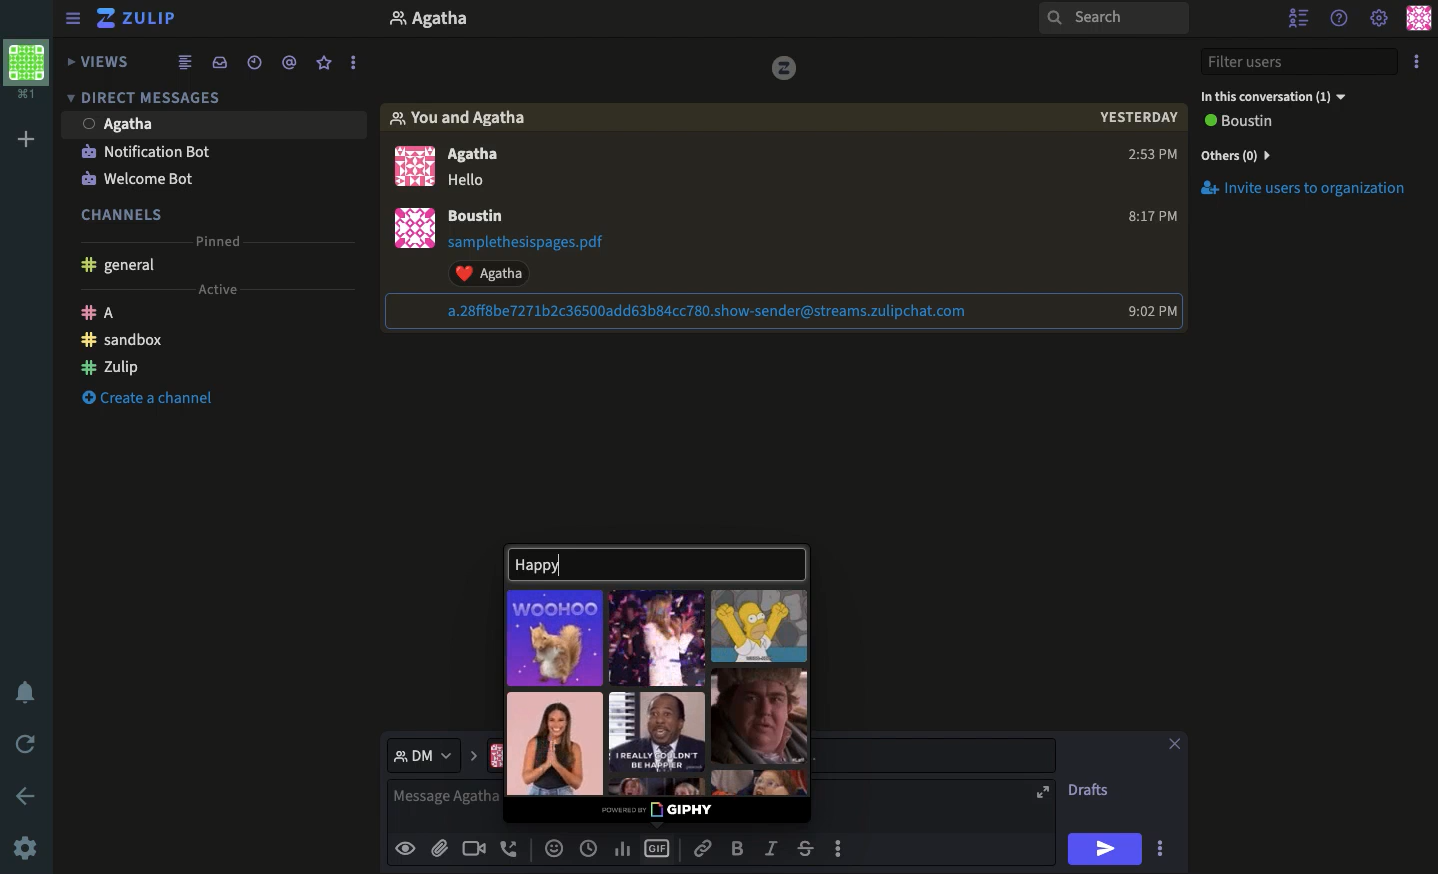 This screenshot has height=874, width=1438. I want to click on More Options, so click(849, 849).